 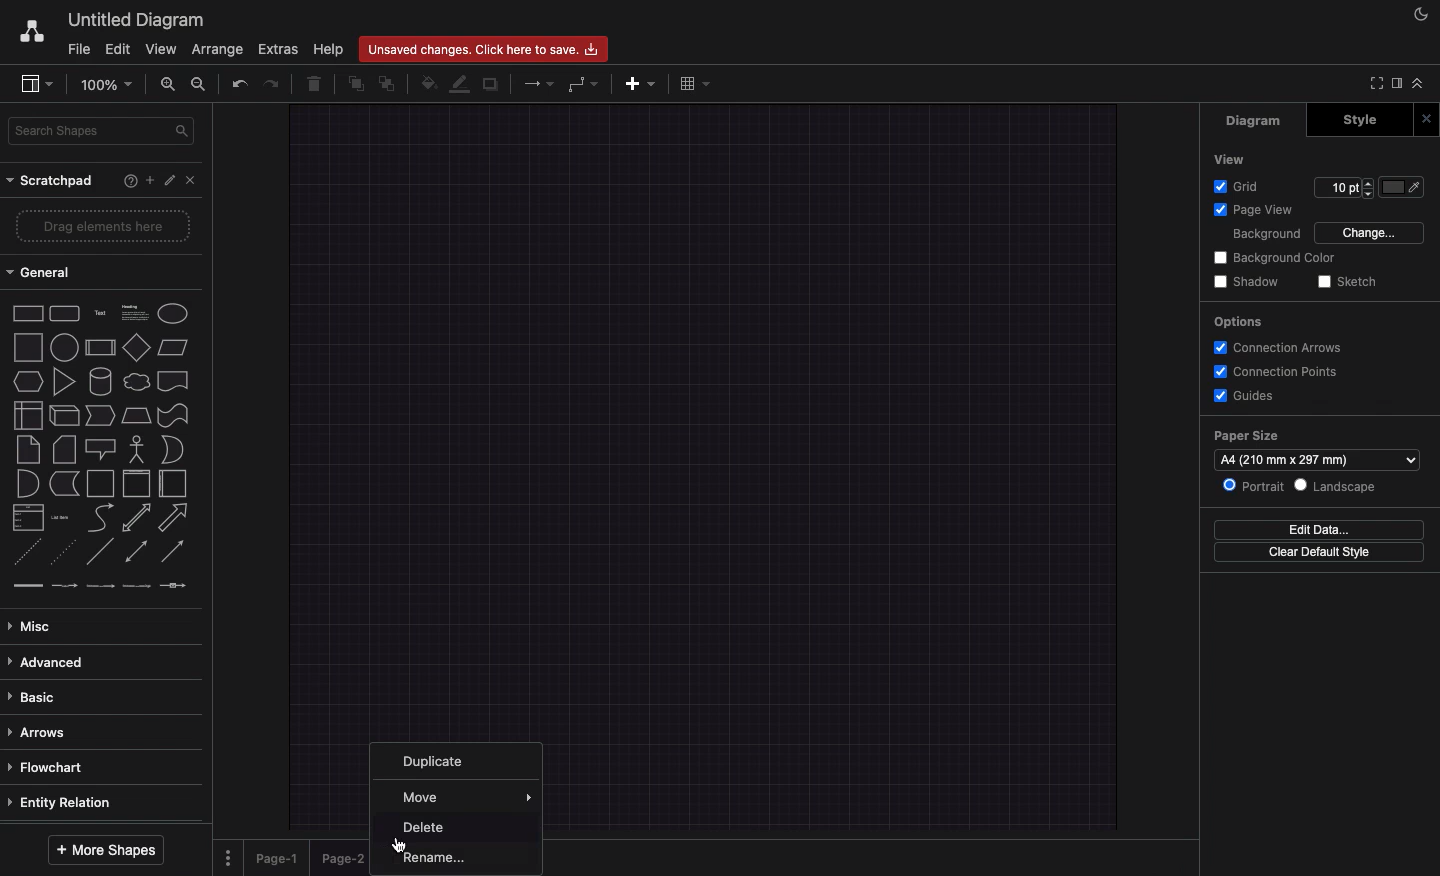 What do you see at coordinates (1235, 187) in the screenshot?
I see `Grid` at bounding box center [1235, 187].